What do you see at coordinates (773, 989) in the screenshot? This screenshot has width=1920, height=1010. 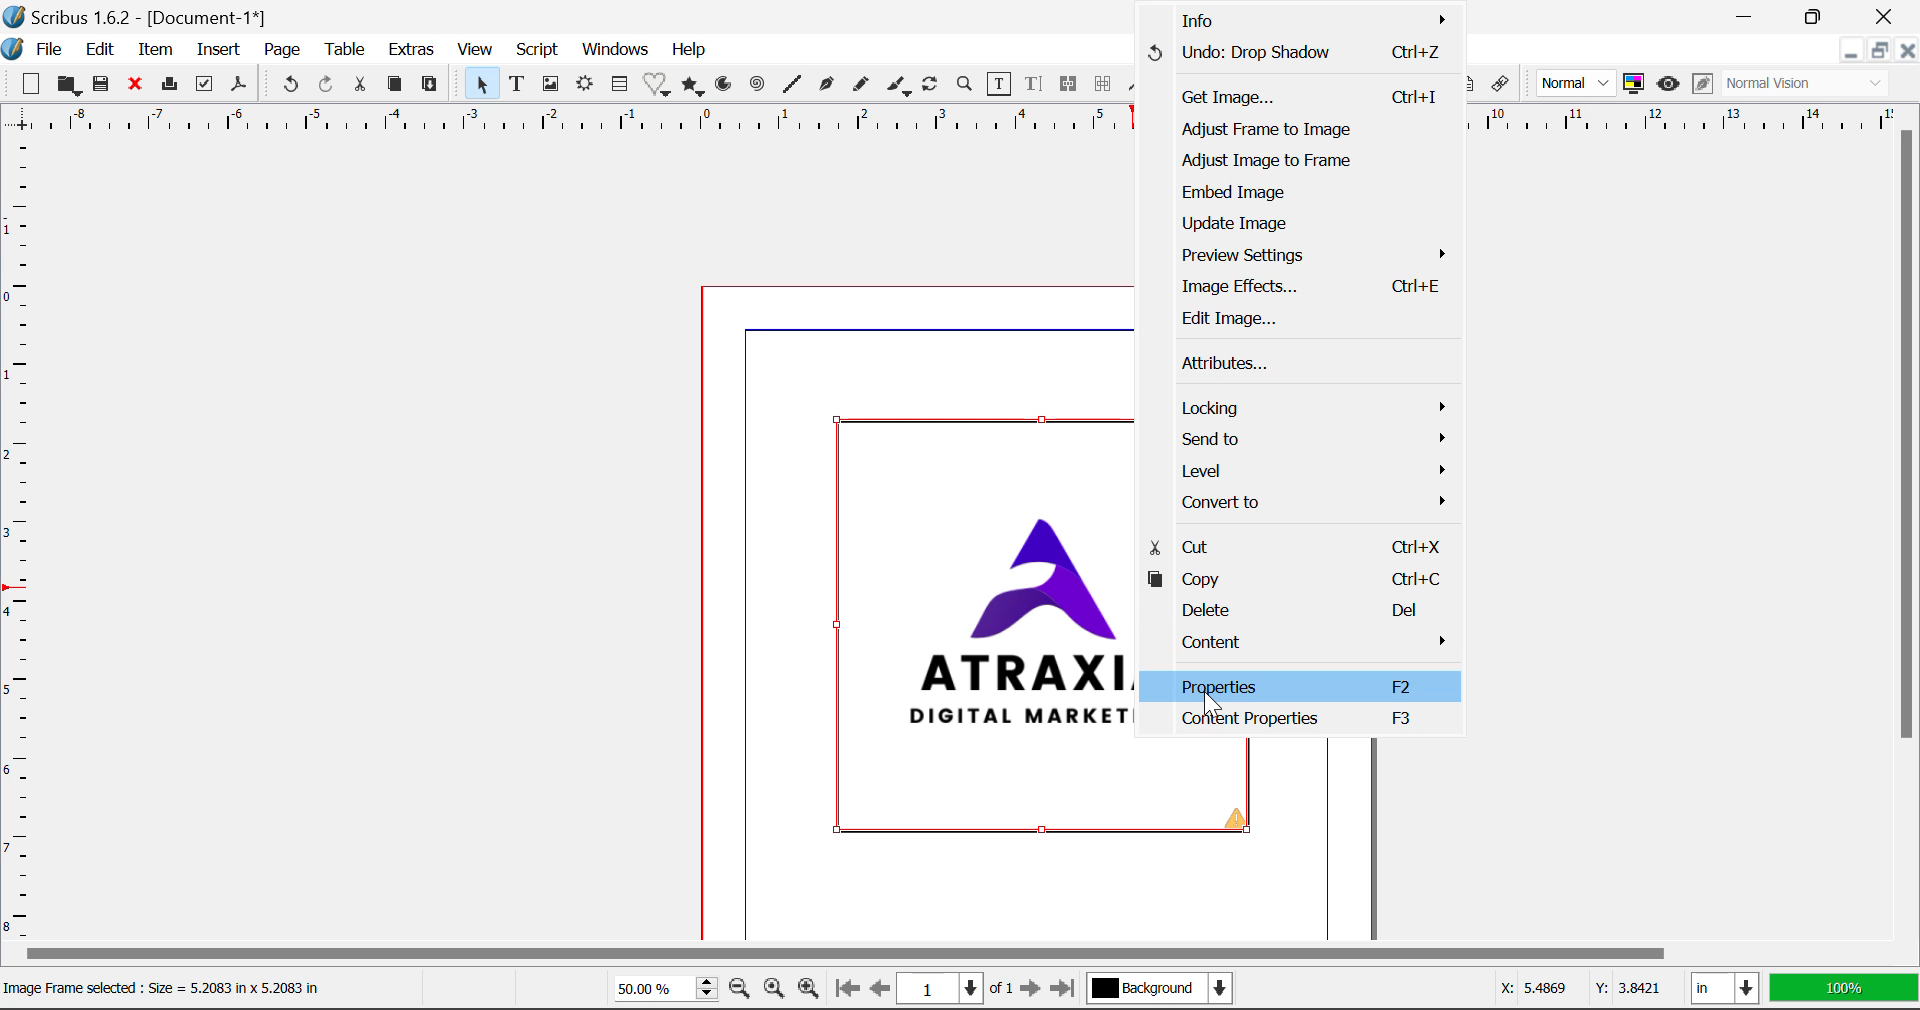 I see `Zoom settings` at bounding box center [773, 989].